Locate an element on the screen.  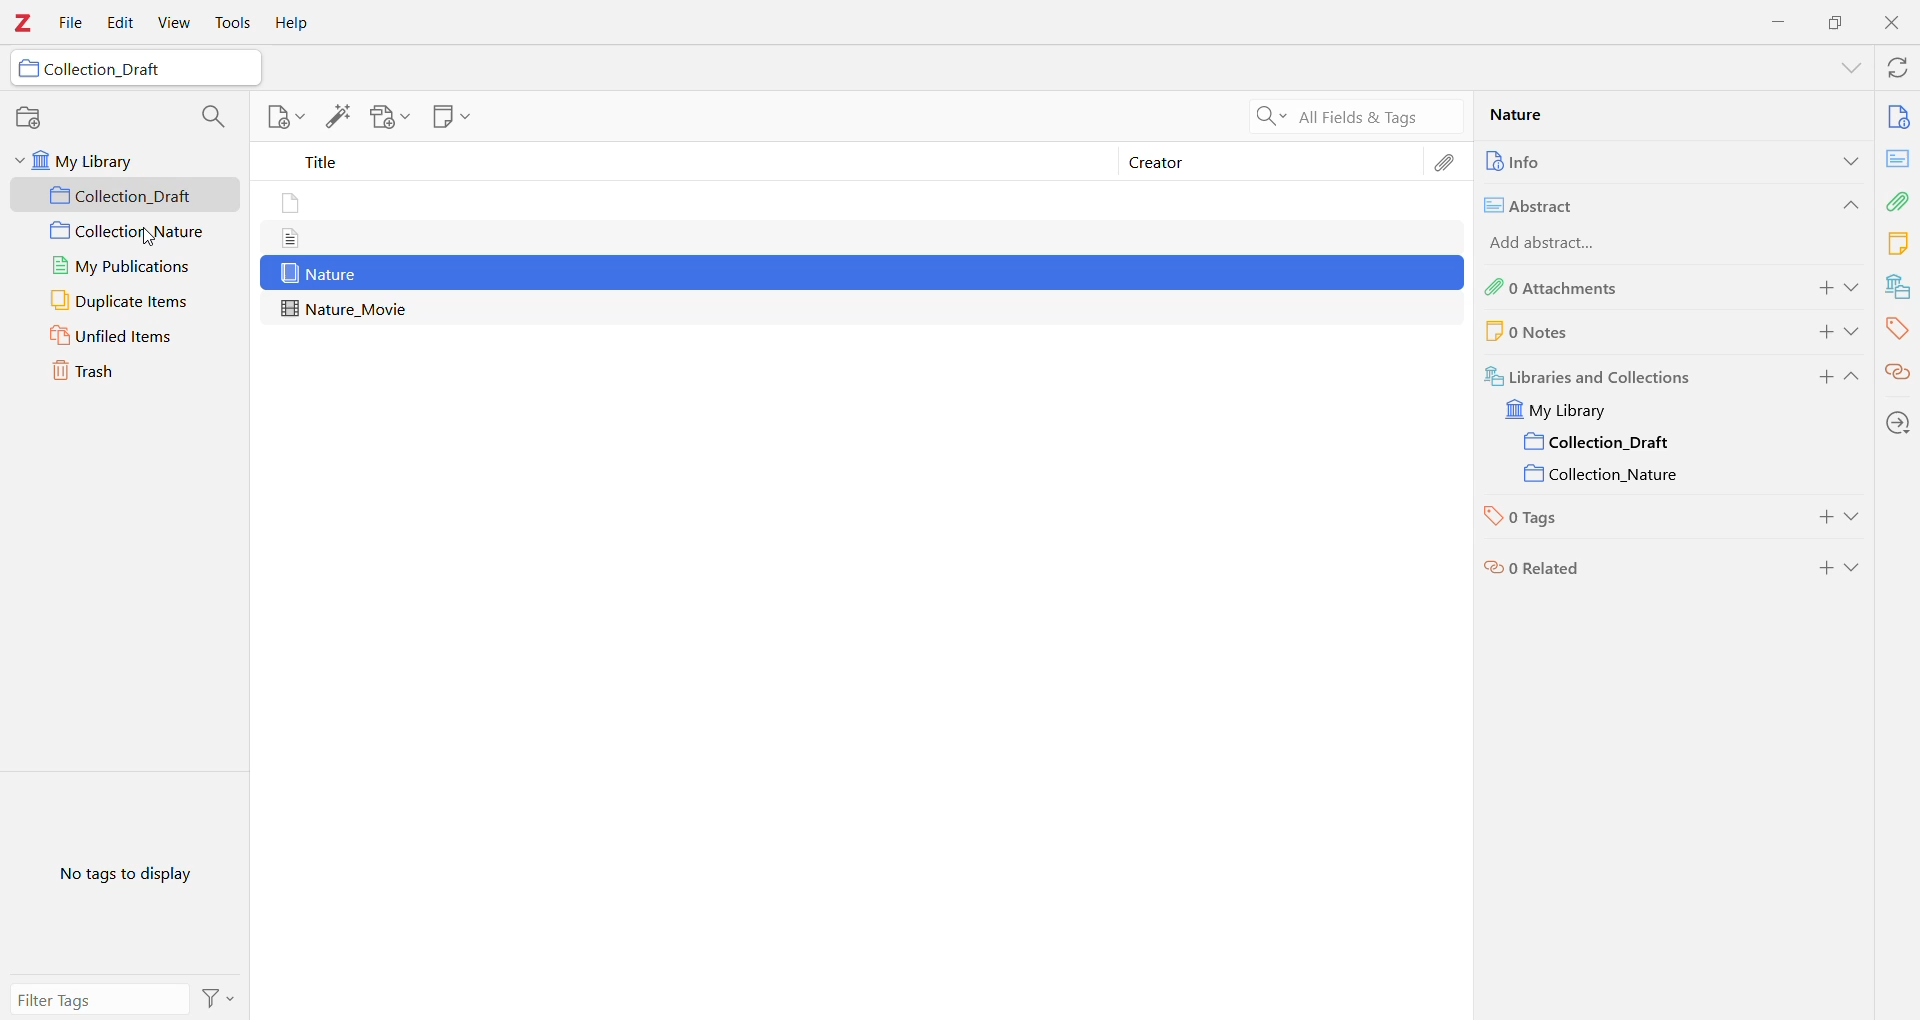
Minimize is located at coordinates (1780, 21).